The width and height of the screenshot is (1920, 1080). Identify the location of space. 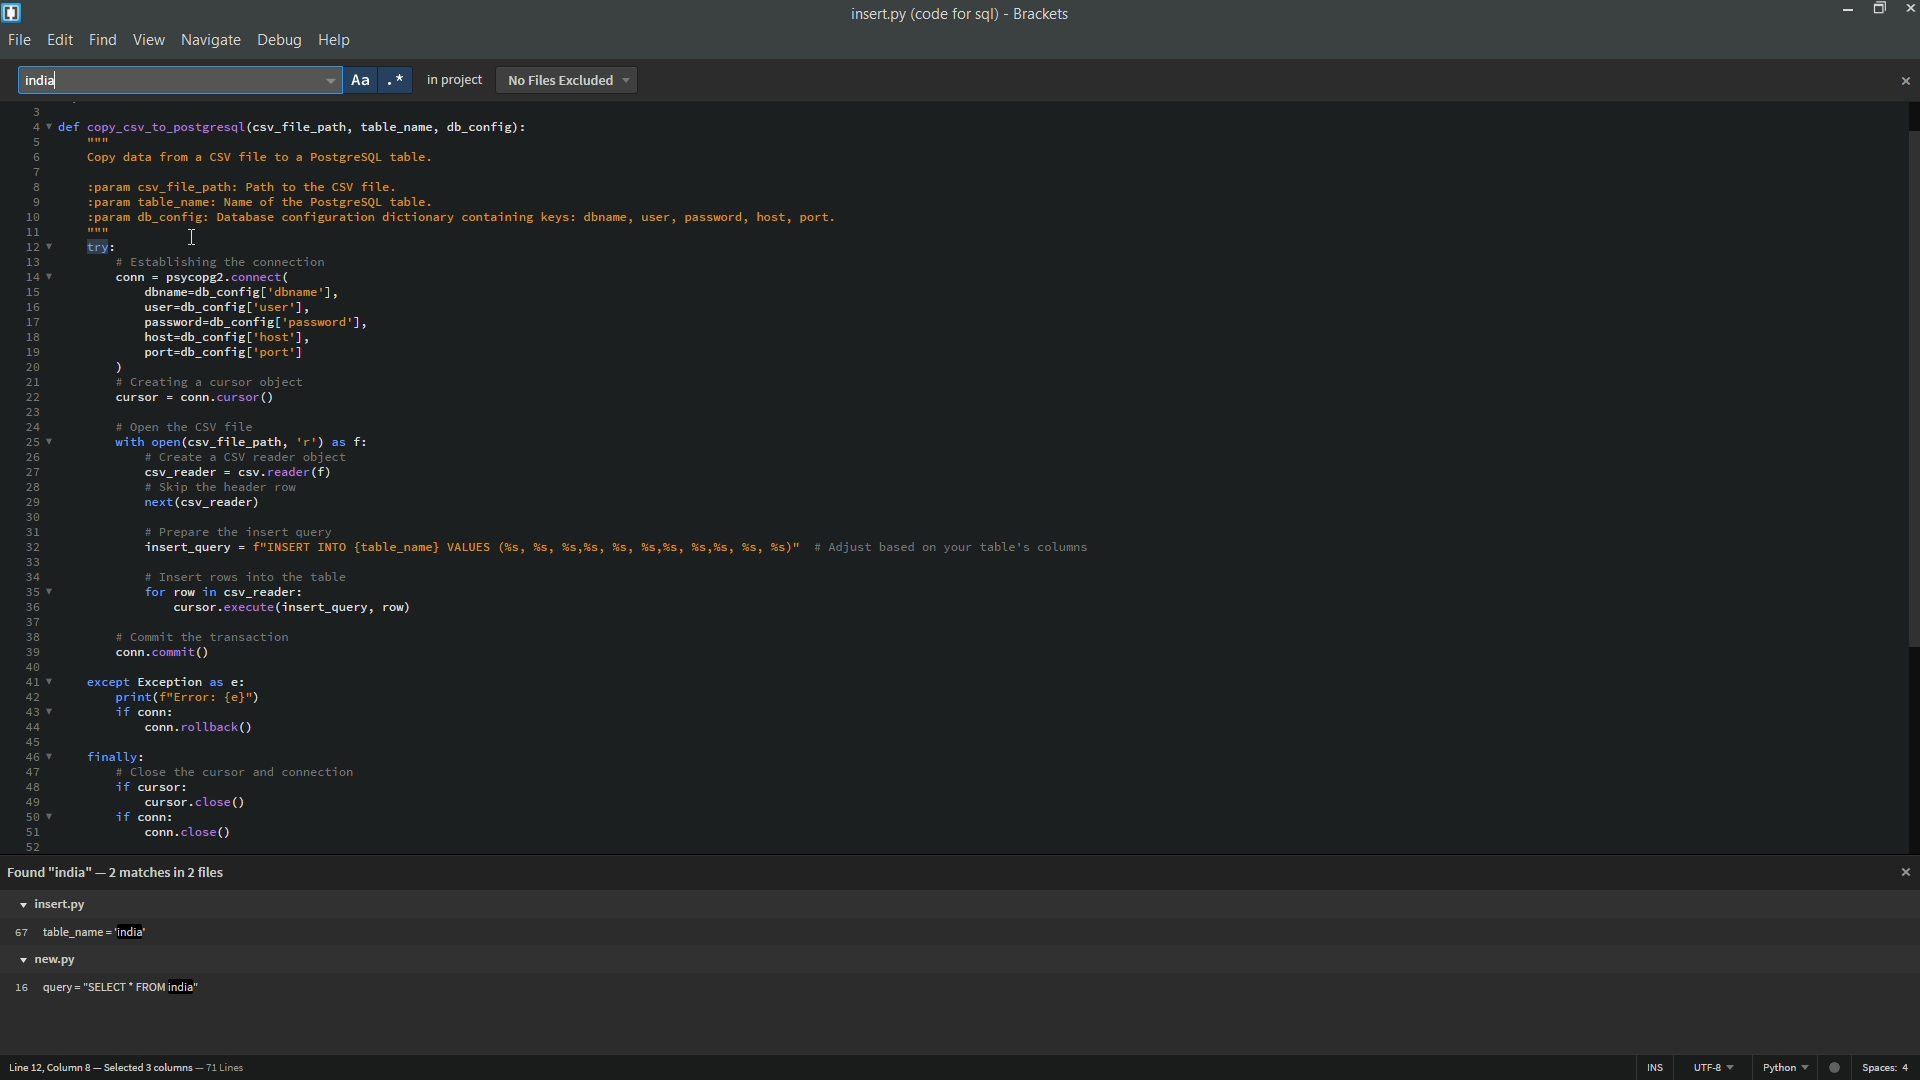
(1888, 1068).